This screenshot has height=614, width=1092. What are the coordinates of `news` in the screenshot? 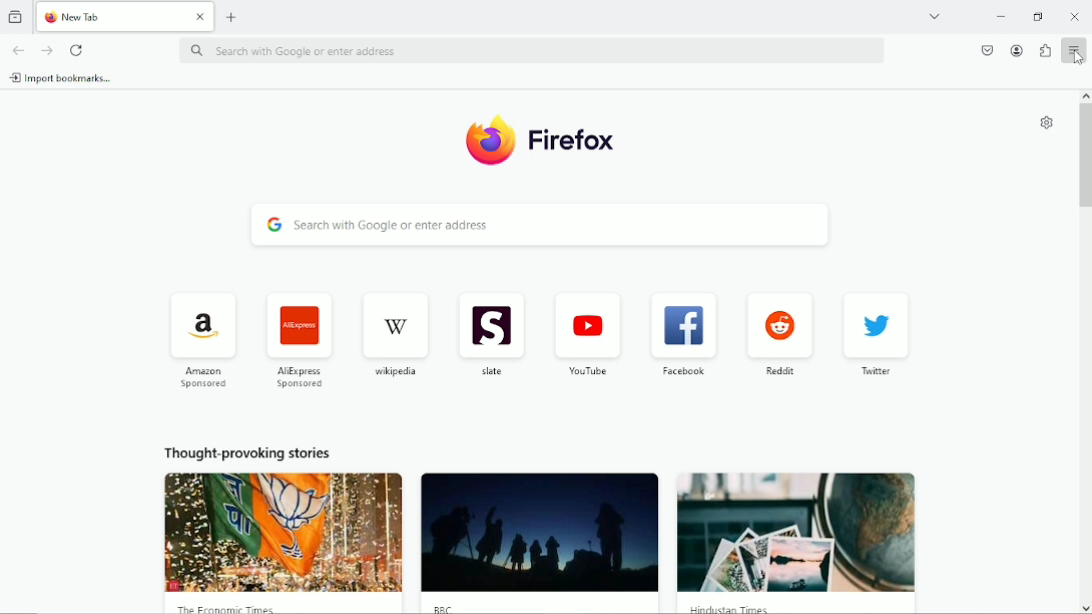 It's located at (539, 543).